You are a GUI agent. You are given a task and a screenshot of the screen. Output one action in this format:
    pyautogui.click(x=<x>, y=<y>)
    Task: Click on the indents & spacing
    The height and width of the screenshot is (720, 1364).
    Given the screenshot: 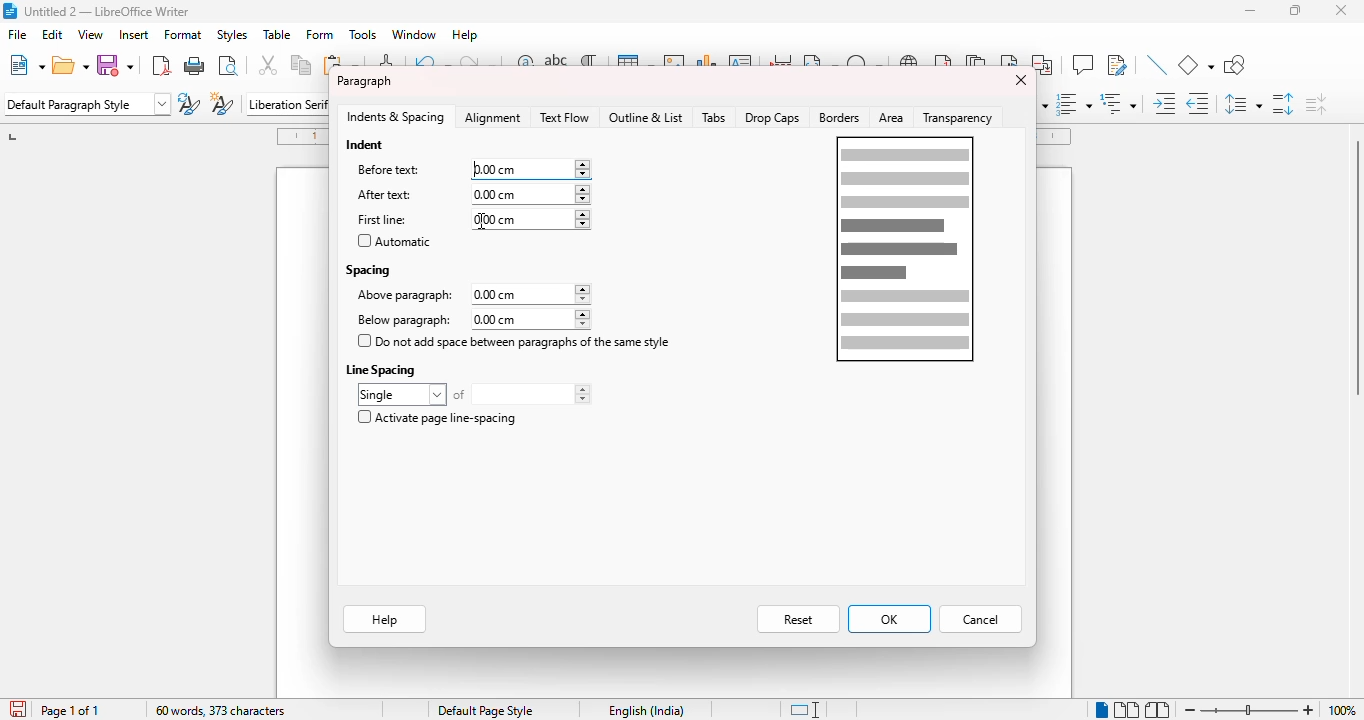 What is the action you would take?
    pyautogui.click(x=396, y=117)
    